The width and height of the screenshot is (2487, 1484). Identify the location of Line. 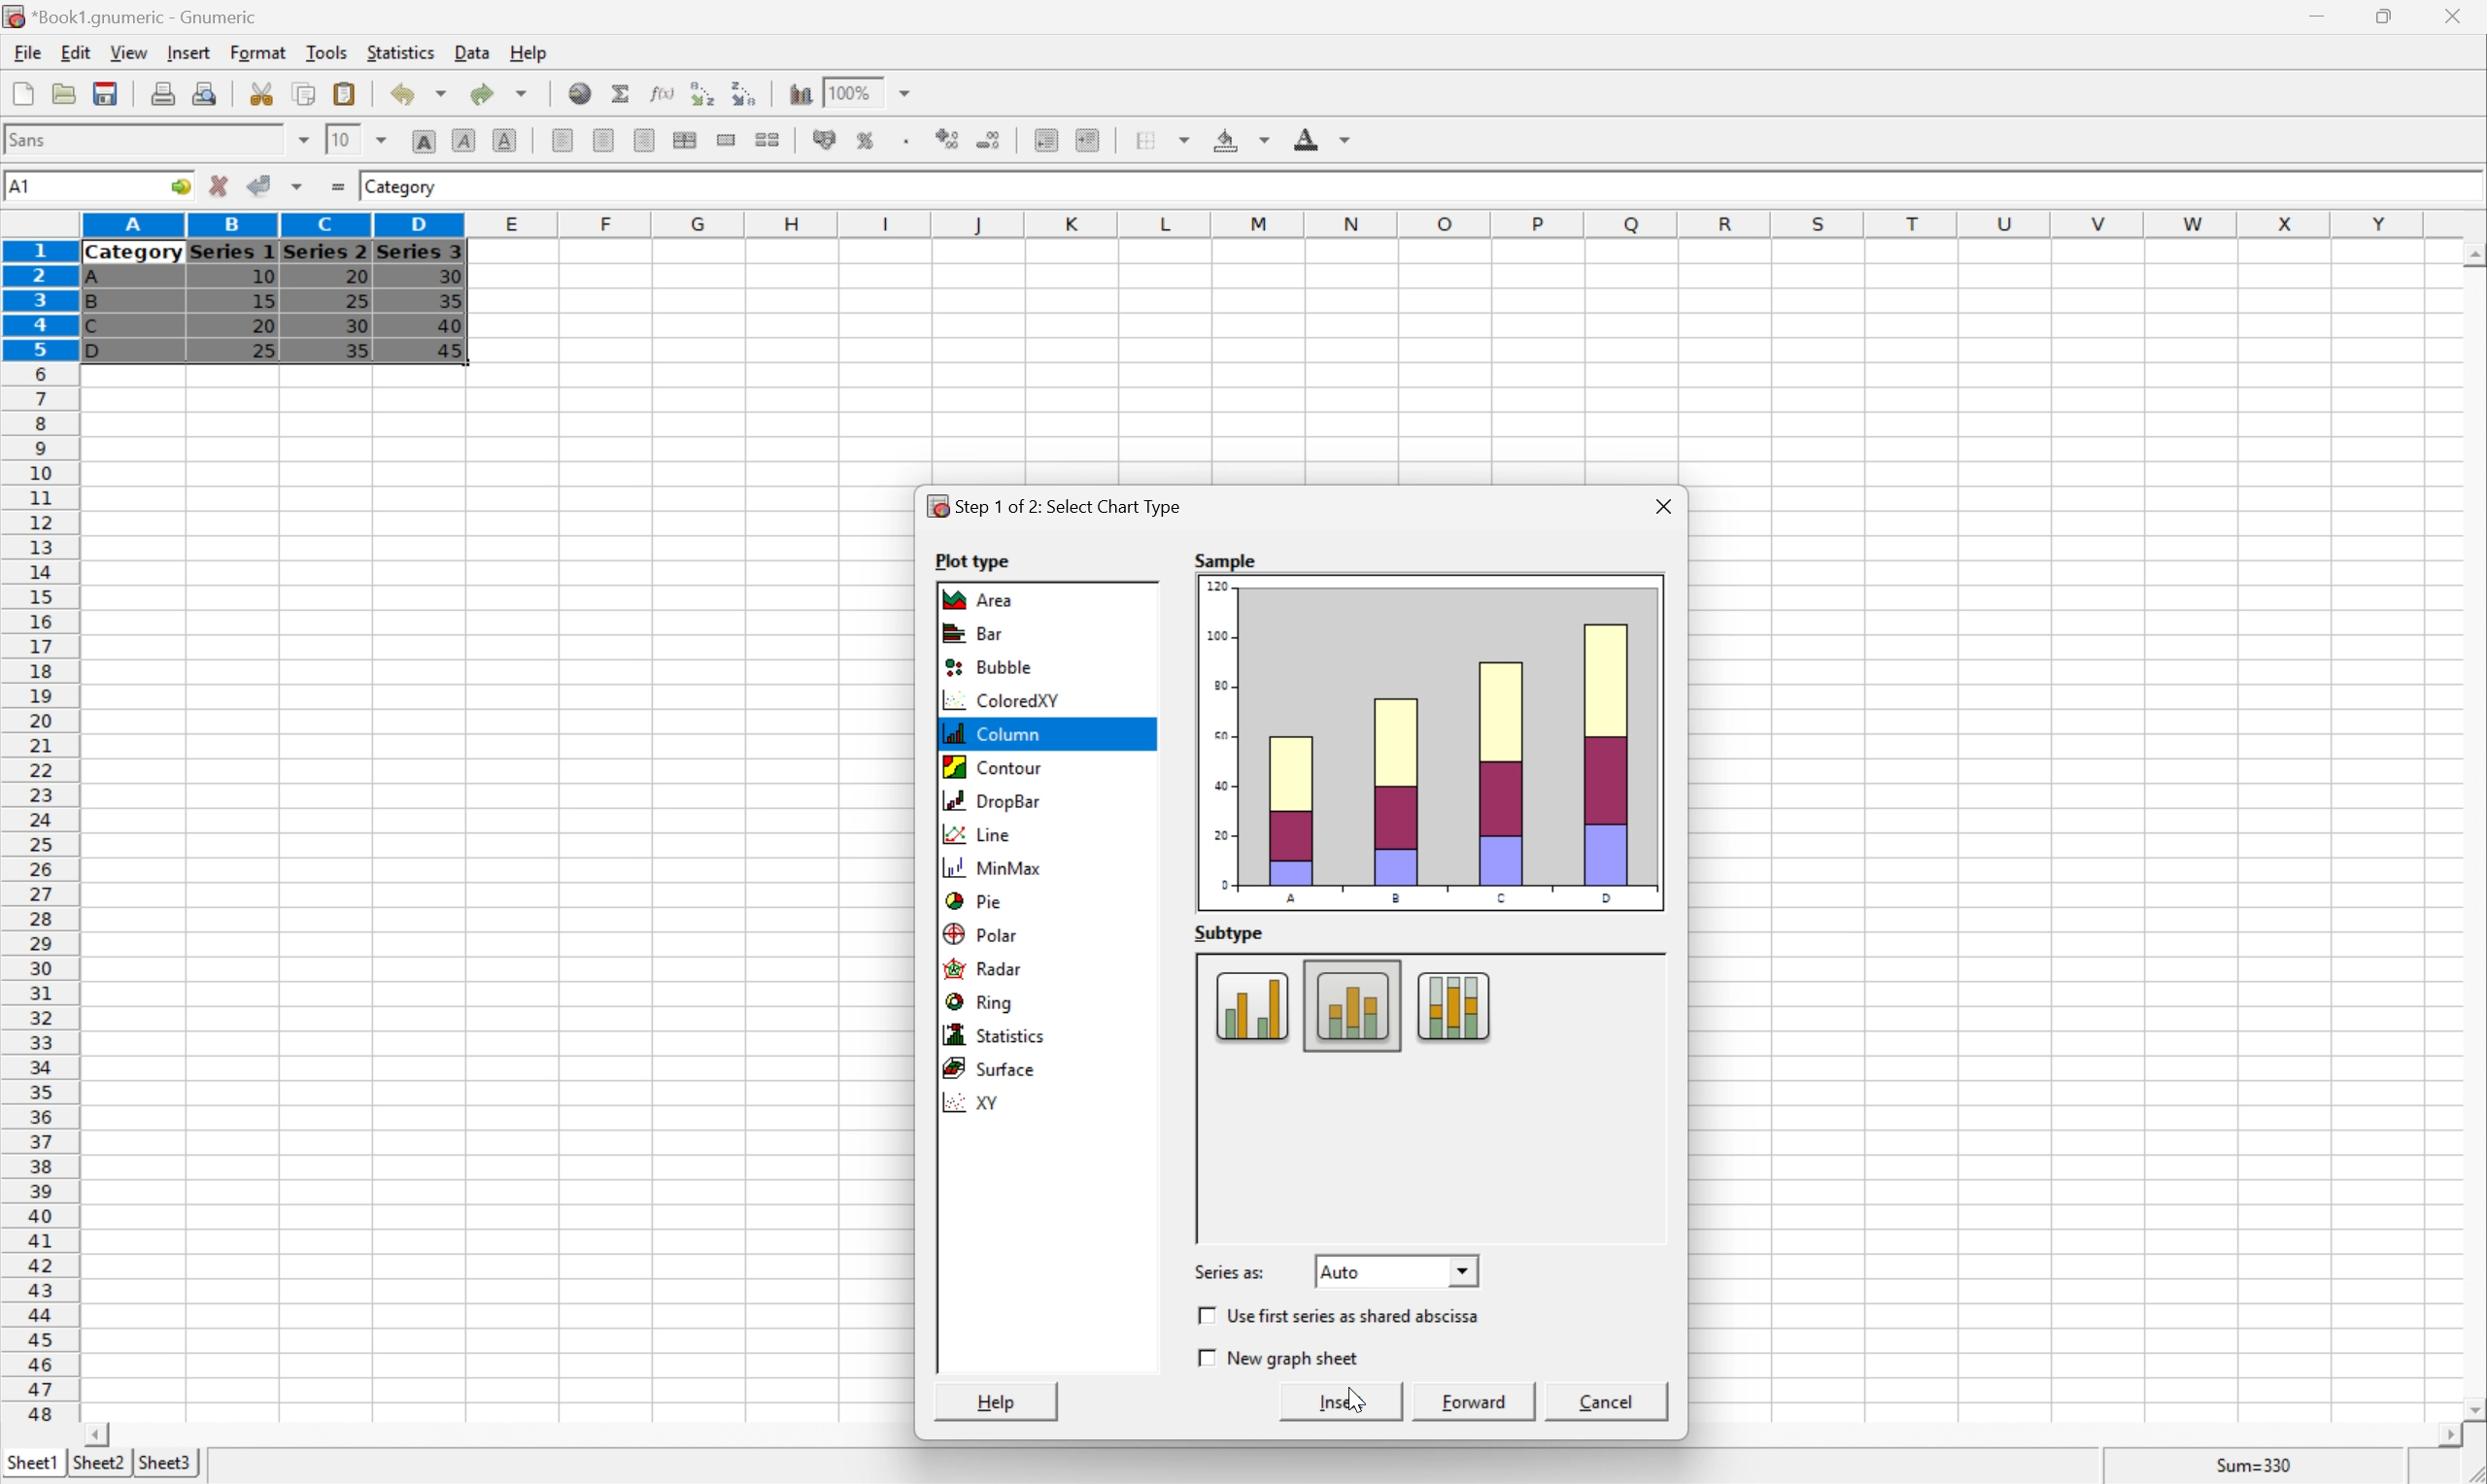
(975, 838).